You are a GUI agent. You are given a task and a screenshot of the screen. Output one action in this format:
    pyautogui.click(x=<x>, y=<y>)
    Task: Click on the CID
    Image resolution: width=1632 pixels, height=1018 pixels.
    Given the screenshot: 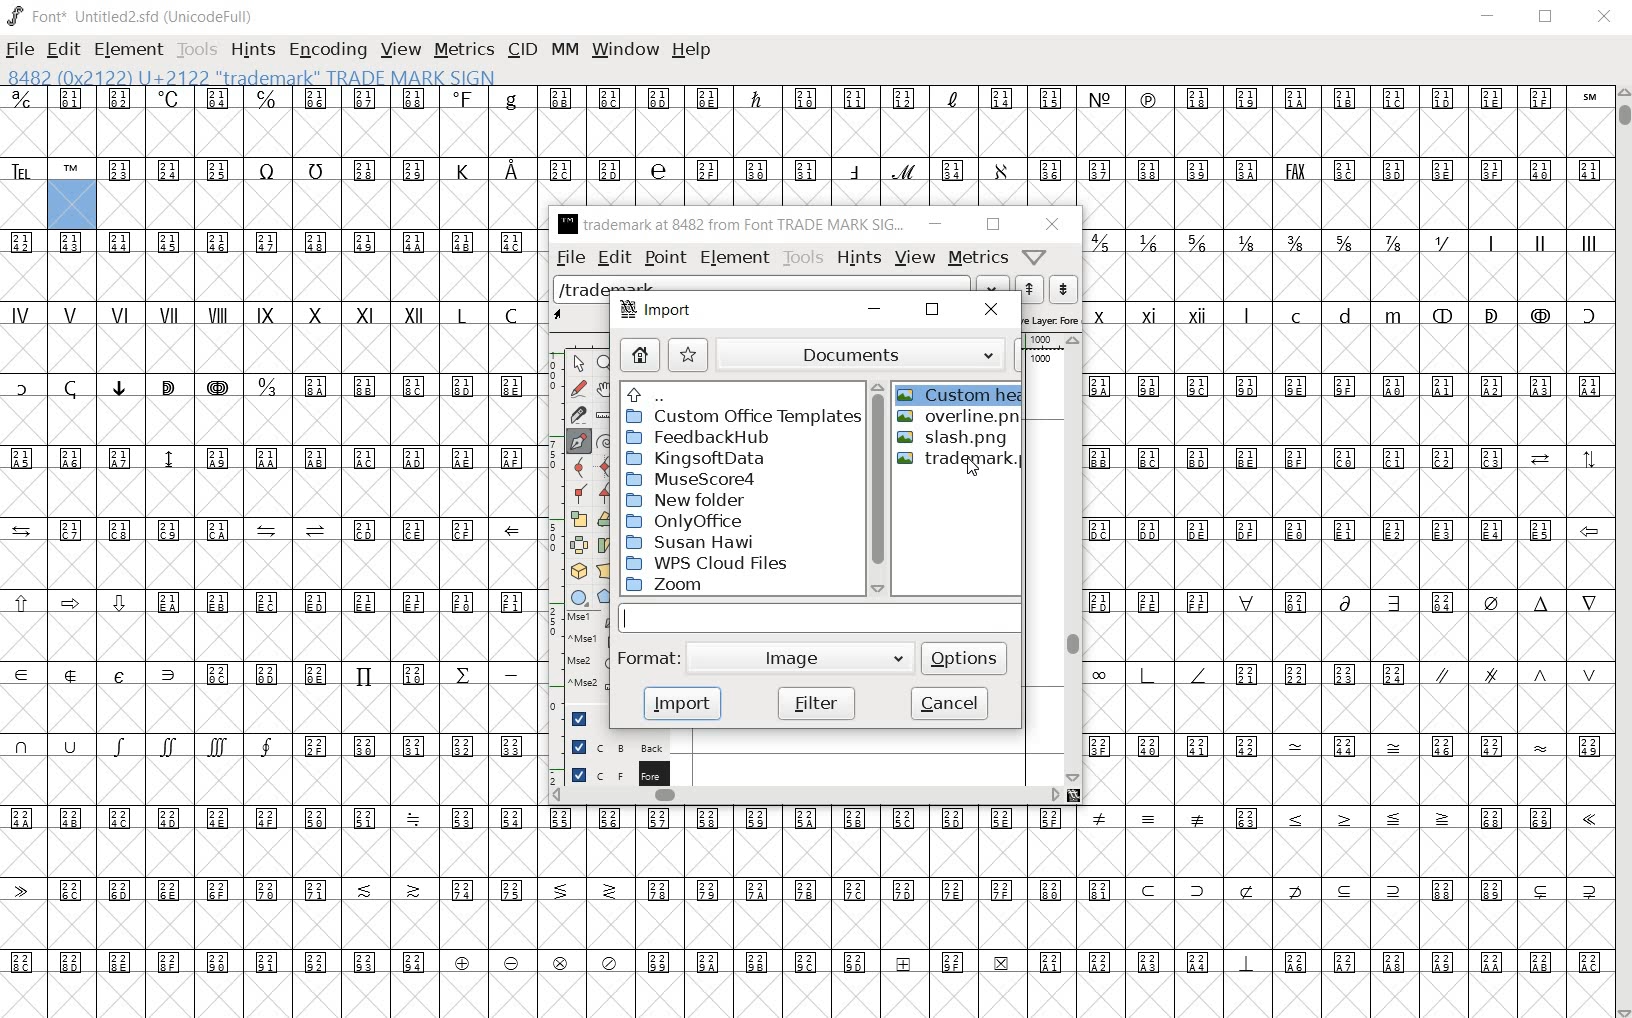 What is the action you would take?
    pyautogui.click(x=522, y=53)
    